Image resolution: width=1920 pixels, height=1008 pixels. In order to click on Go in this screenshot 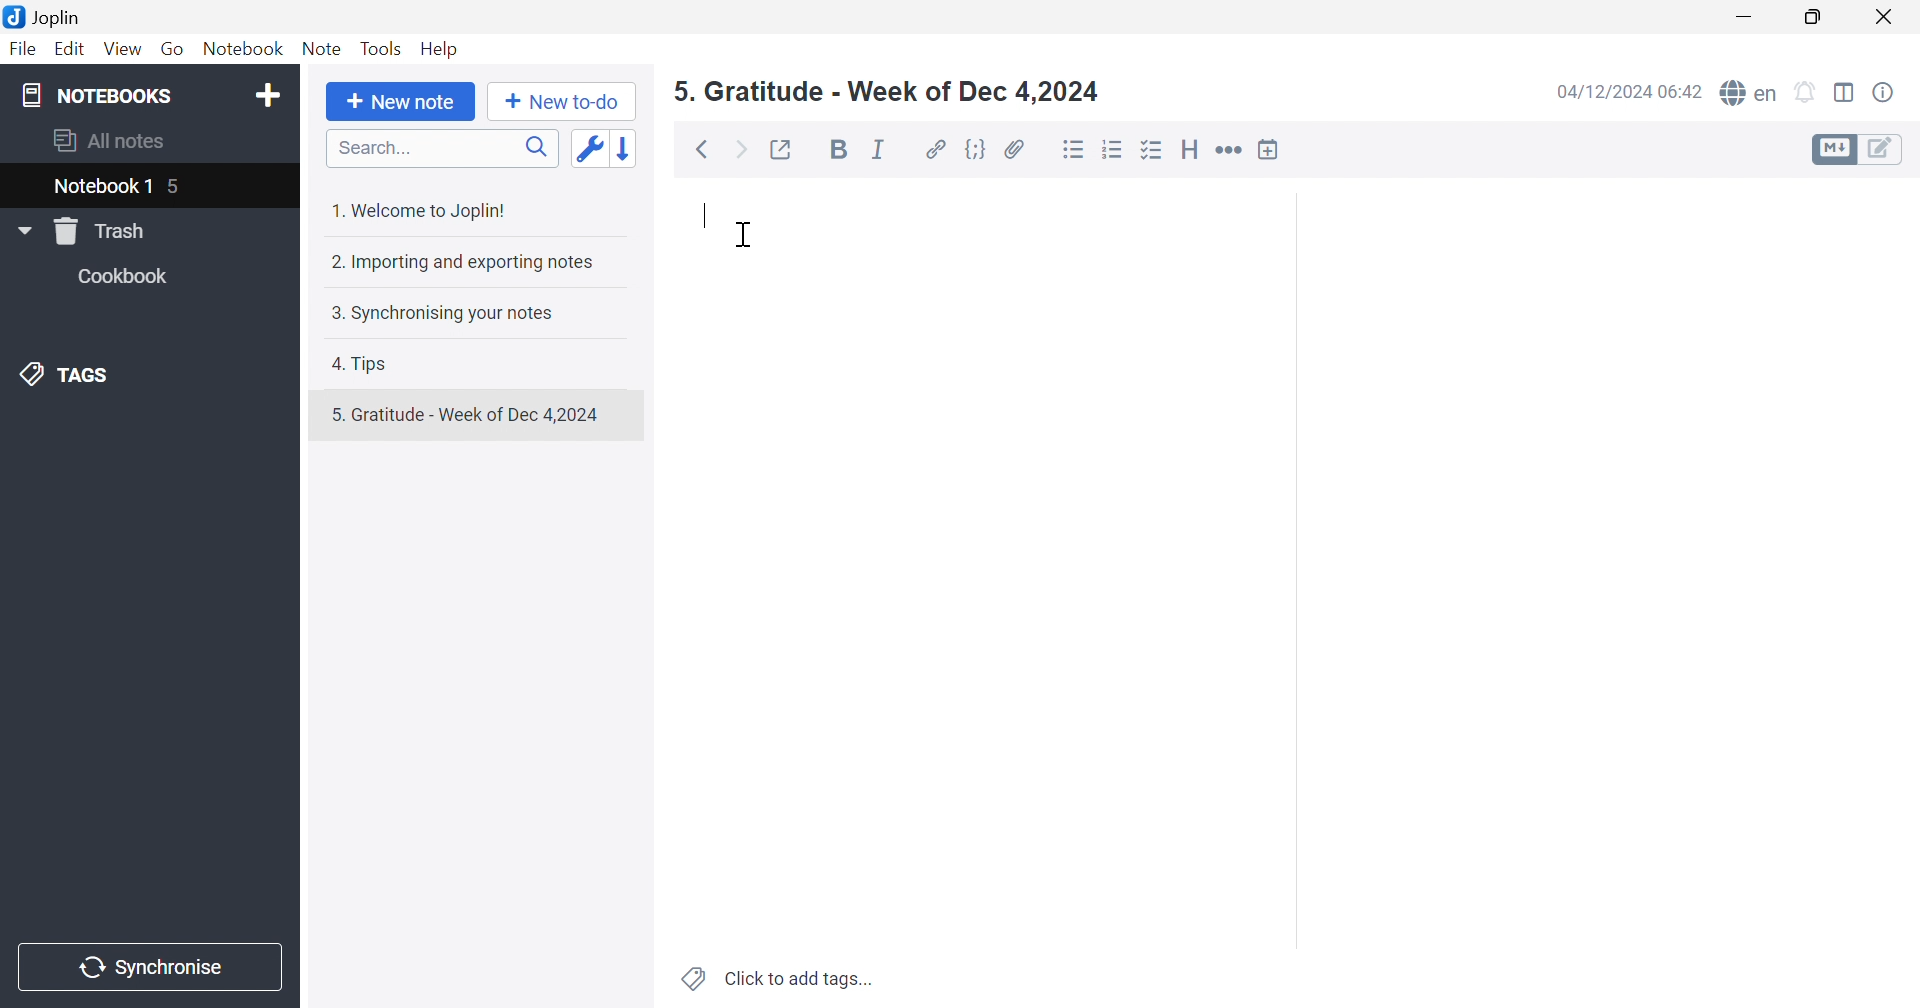, I will do `click(173, 48)`.